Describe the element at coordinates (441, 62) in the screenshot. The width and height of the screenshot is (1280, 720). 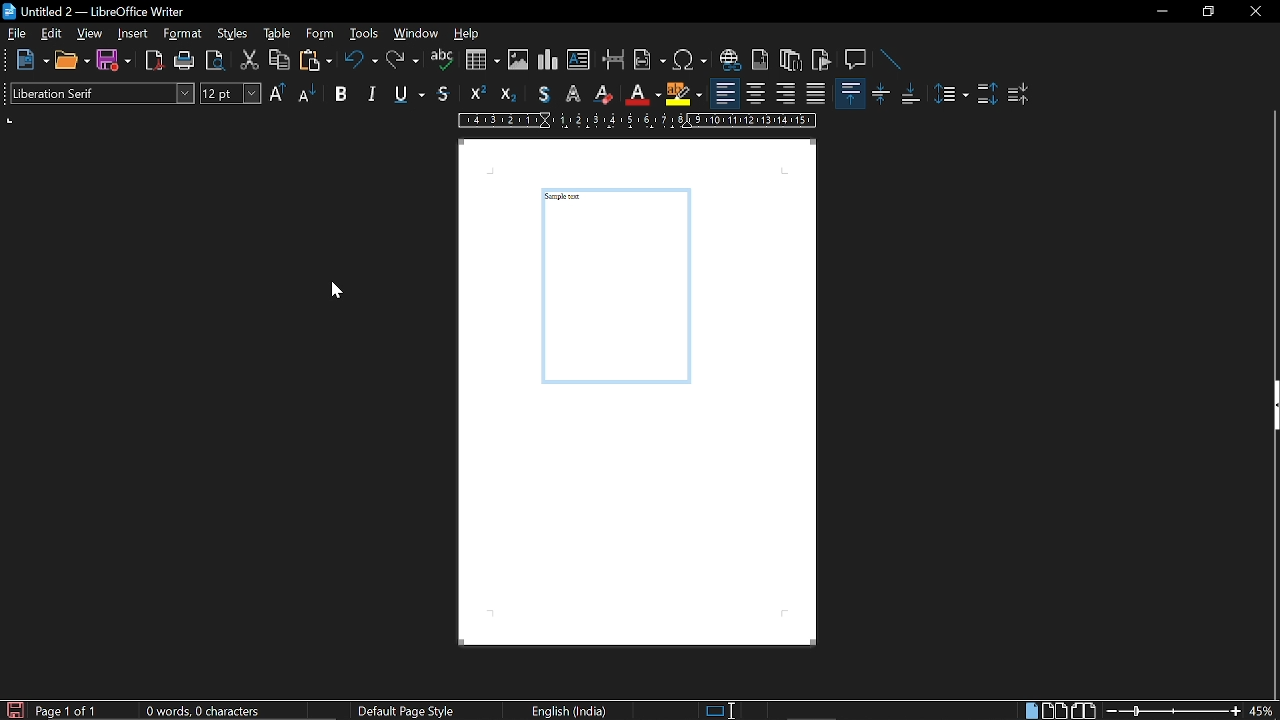
I see `spell check` at that location.